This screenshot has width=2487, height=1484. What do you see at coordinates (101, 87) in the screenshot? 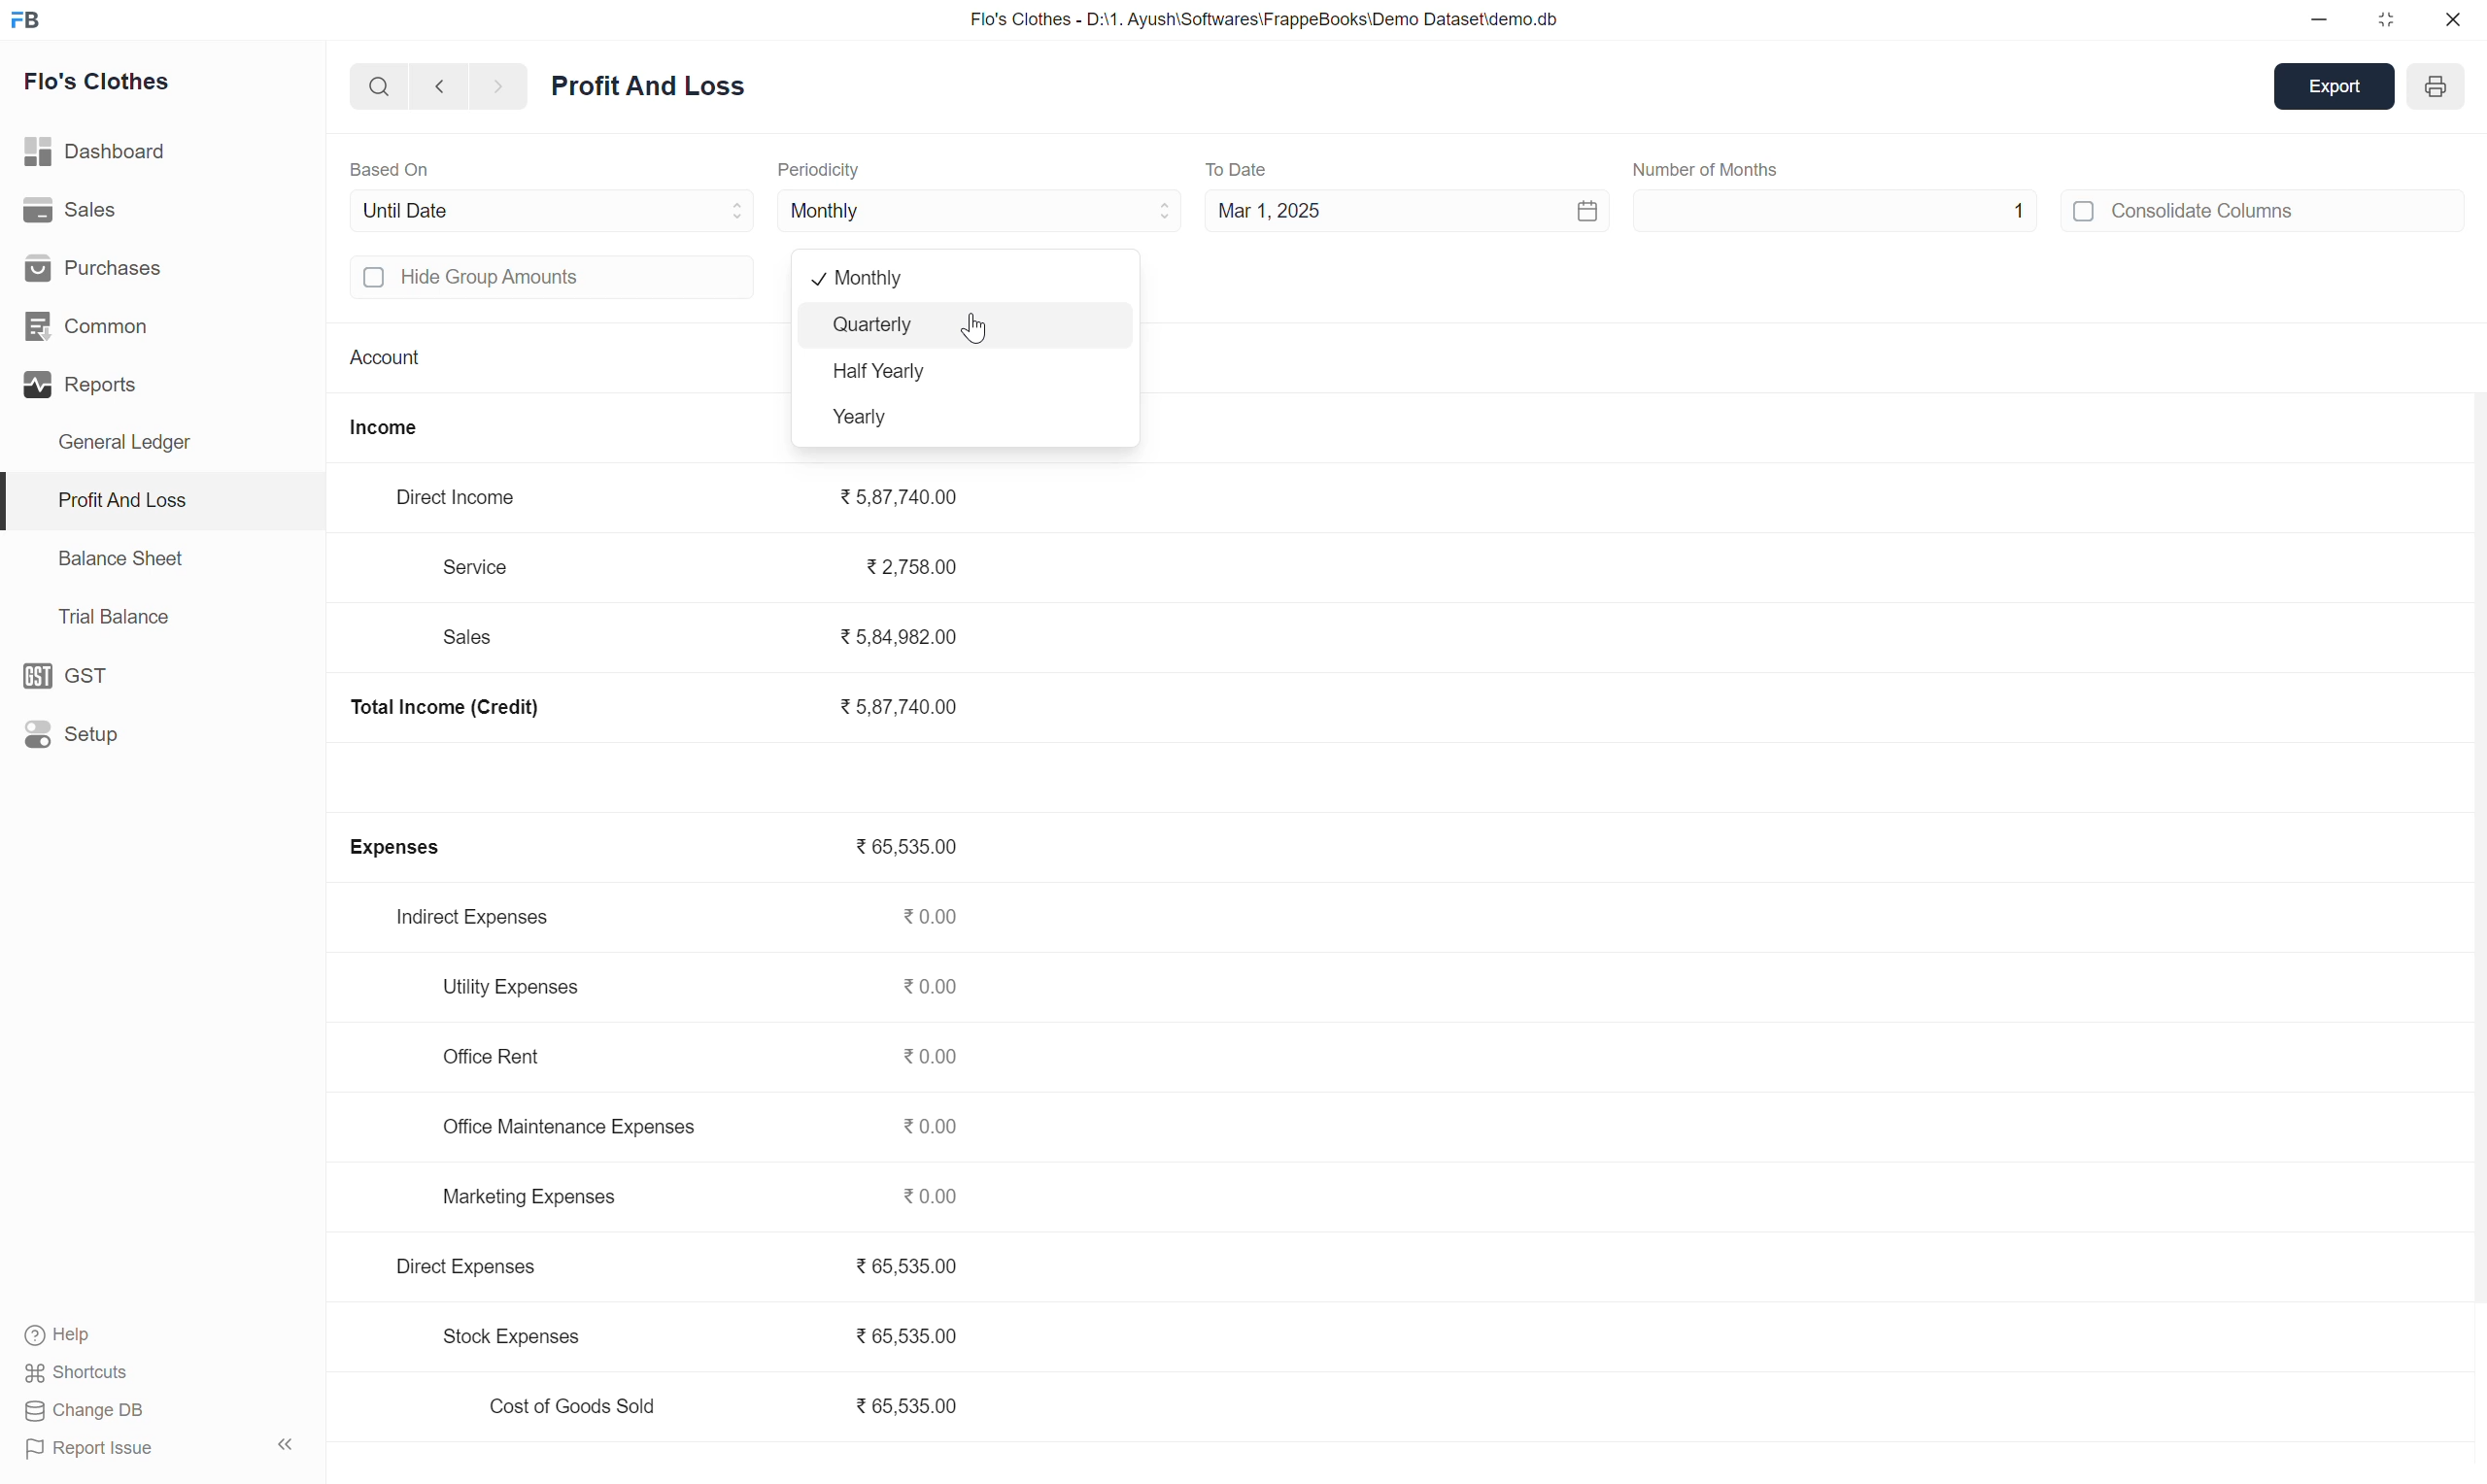
I see `Flo's Clothes` at bounding box center [101, 87].